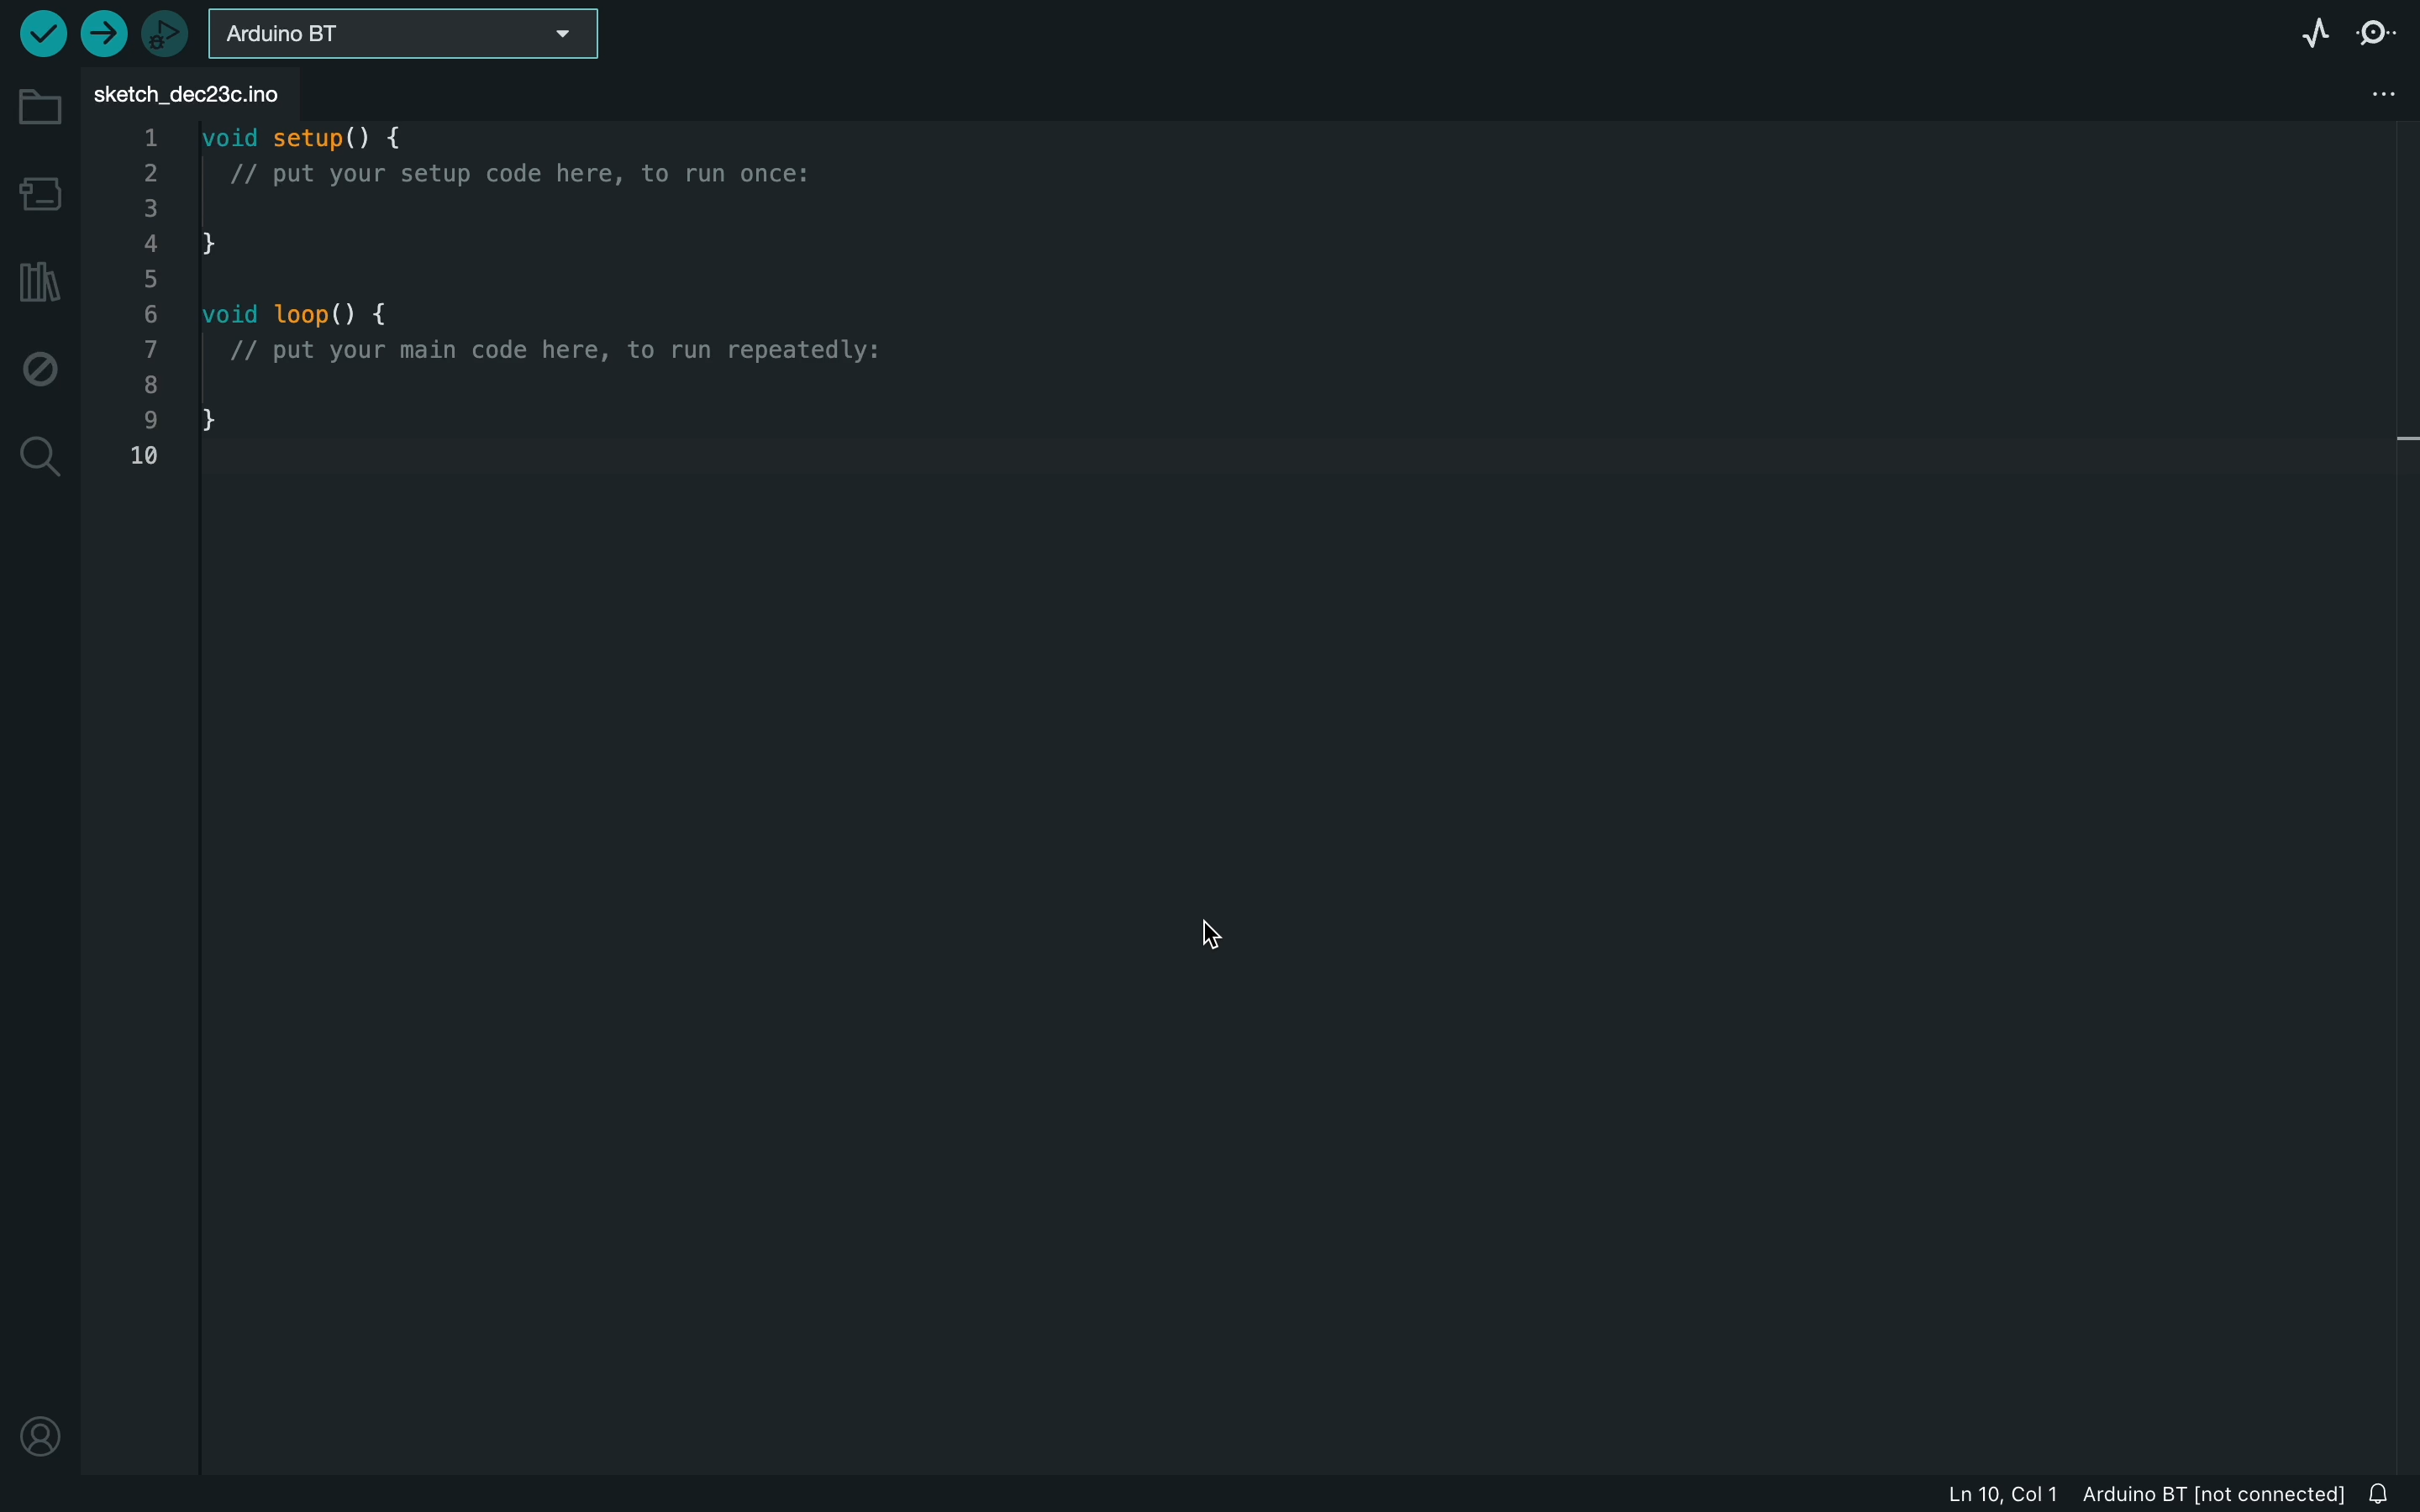 This screenshot has height=1512, width=2420. I want to click on folder, so click(43, 110).